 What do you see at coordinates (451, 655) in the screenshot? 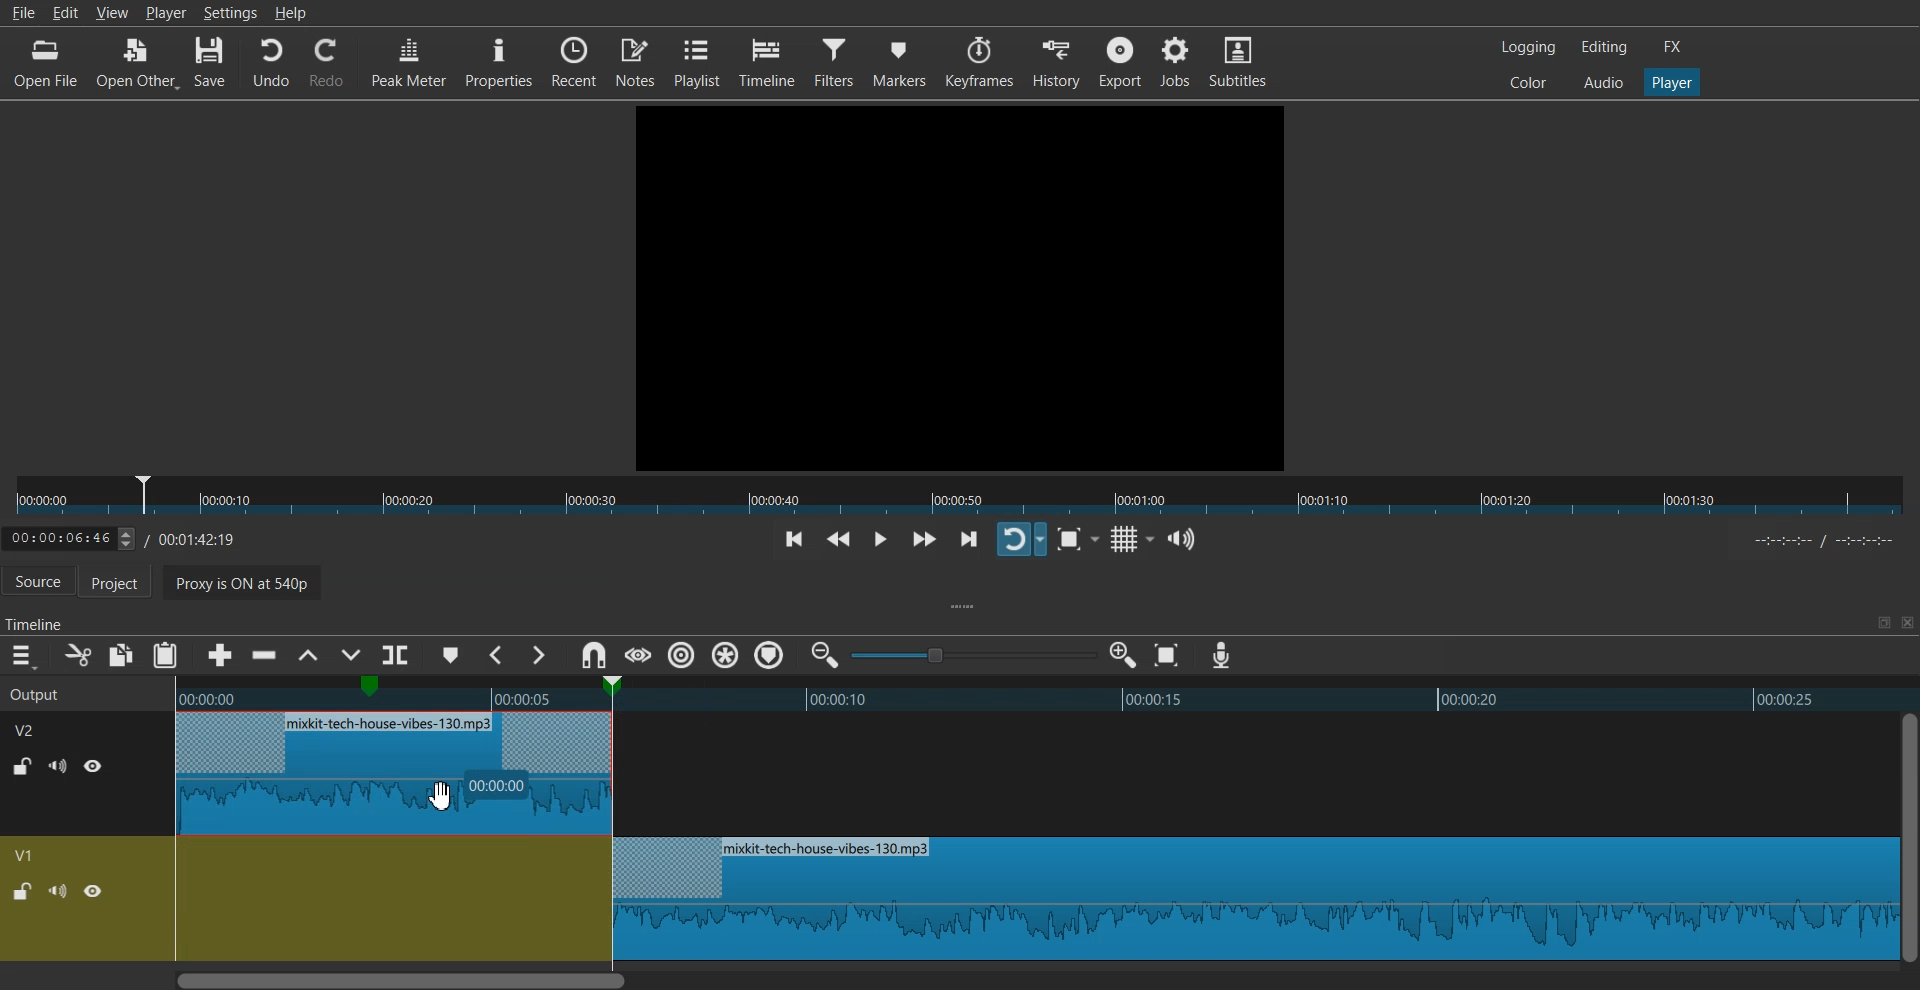
I see `Add marker` at bounding box center [451, 655].